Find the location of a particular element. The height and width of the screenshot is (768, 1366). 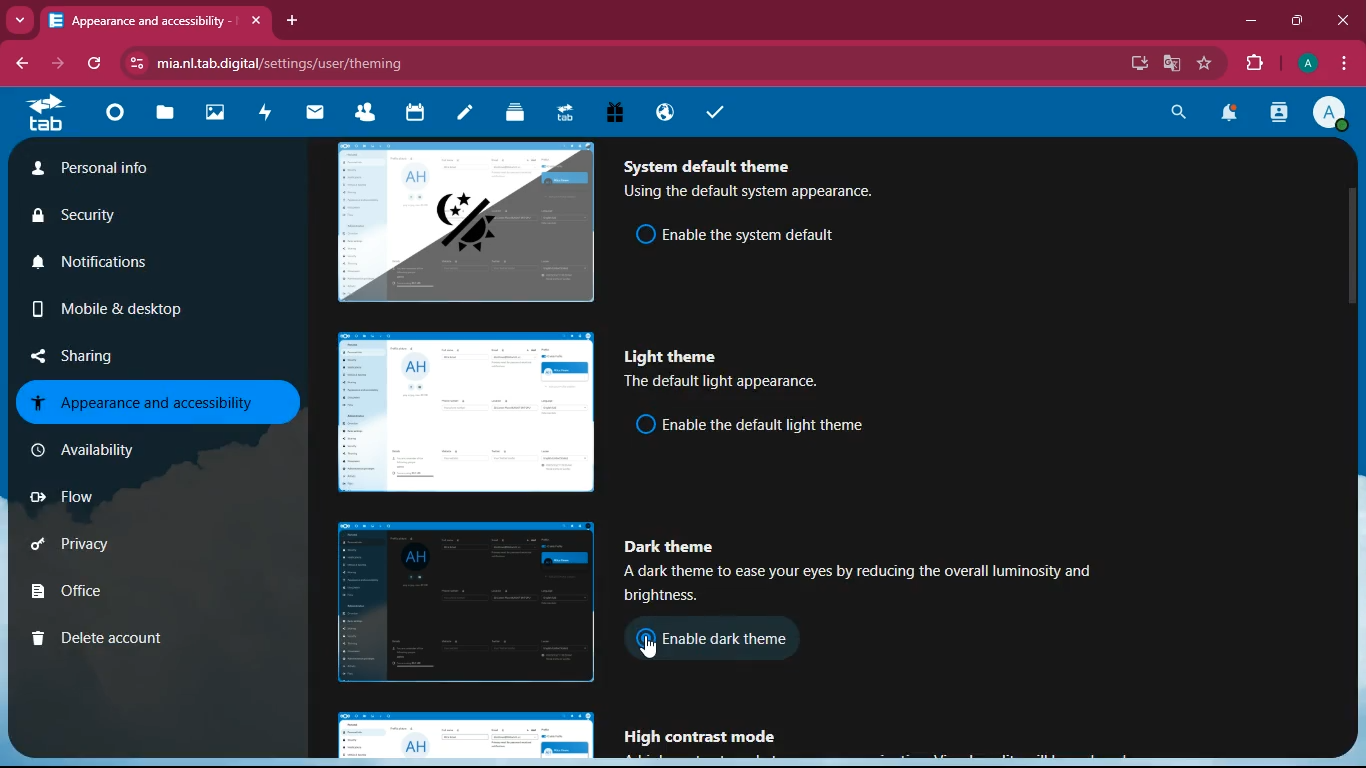

calendar is located at coordinates (415, 114).